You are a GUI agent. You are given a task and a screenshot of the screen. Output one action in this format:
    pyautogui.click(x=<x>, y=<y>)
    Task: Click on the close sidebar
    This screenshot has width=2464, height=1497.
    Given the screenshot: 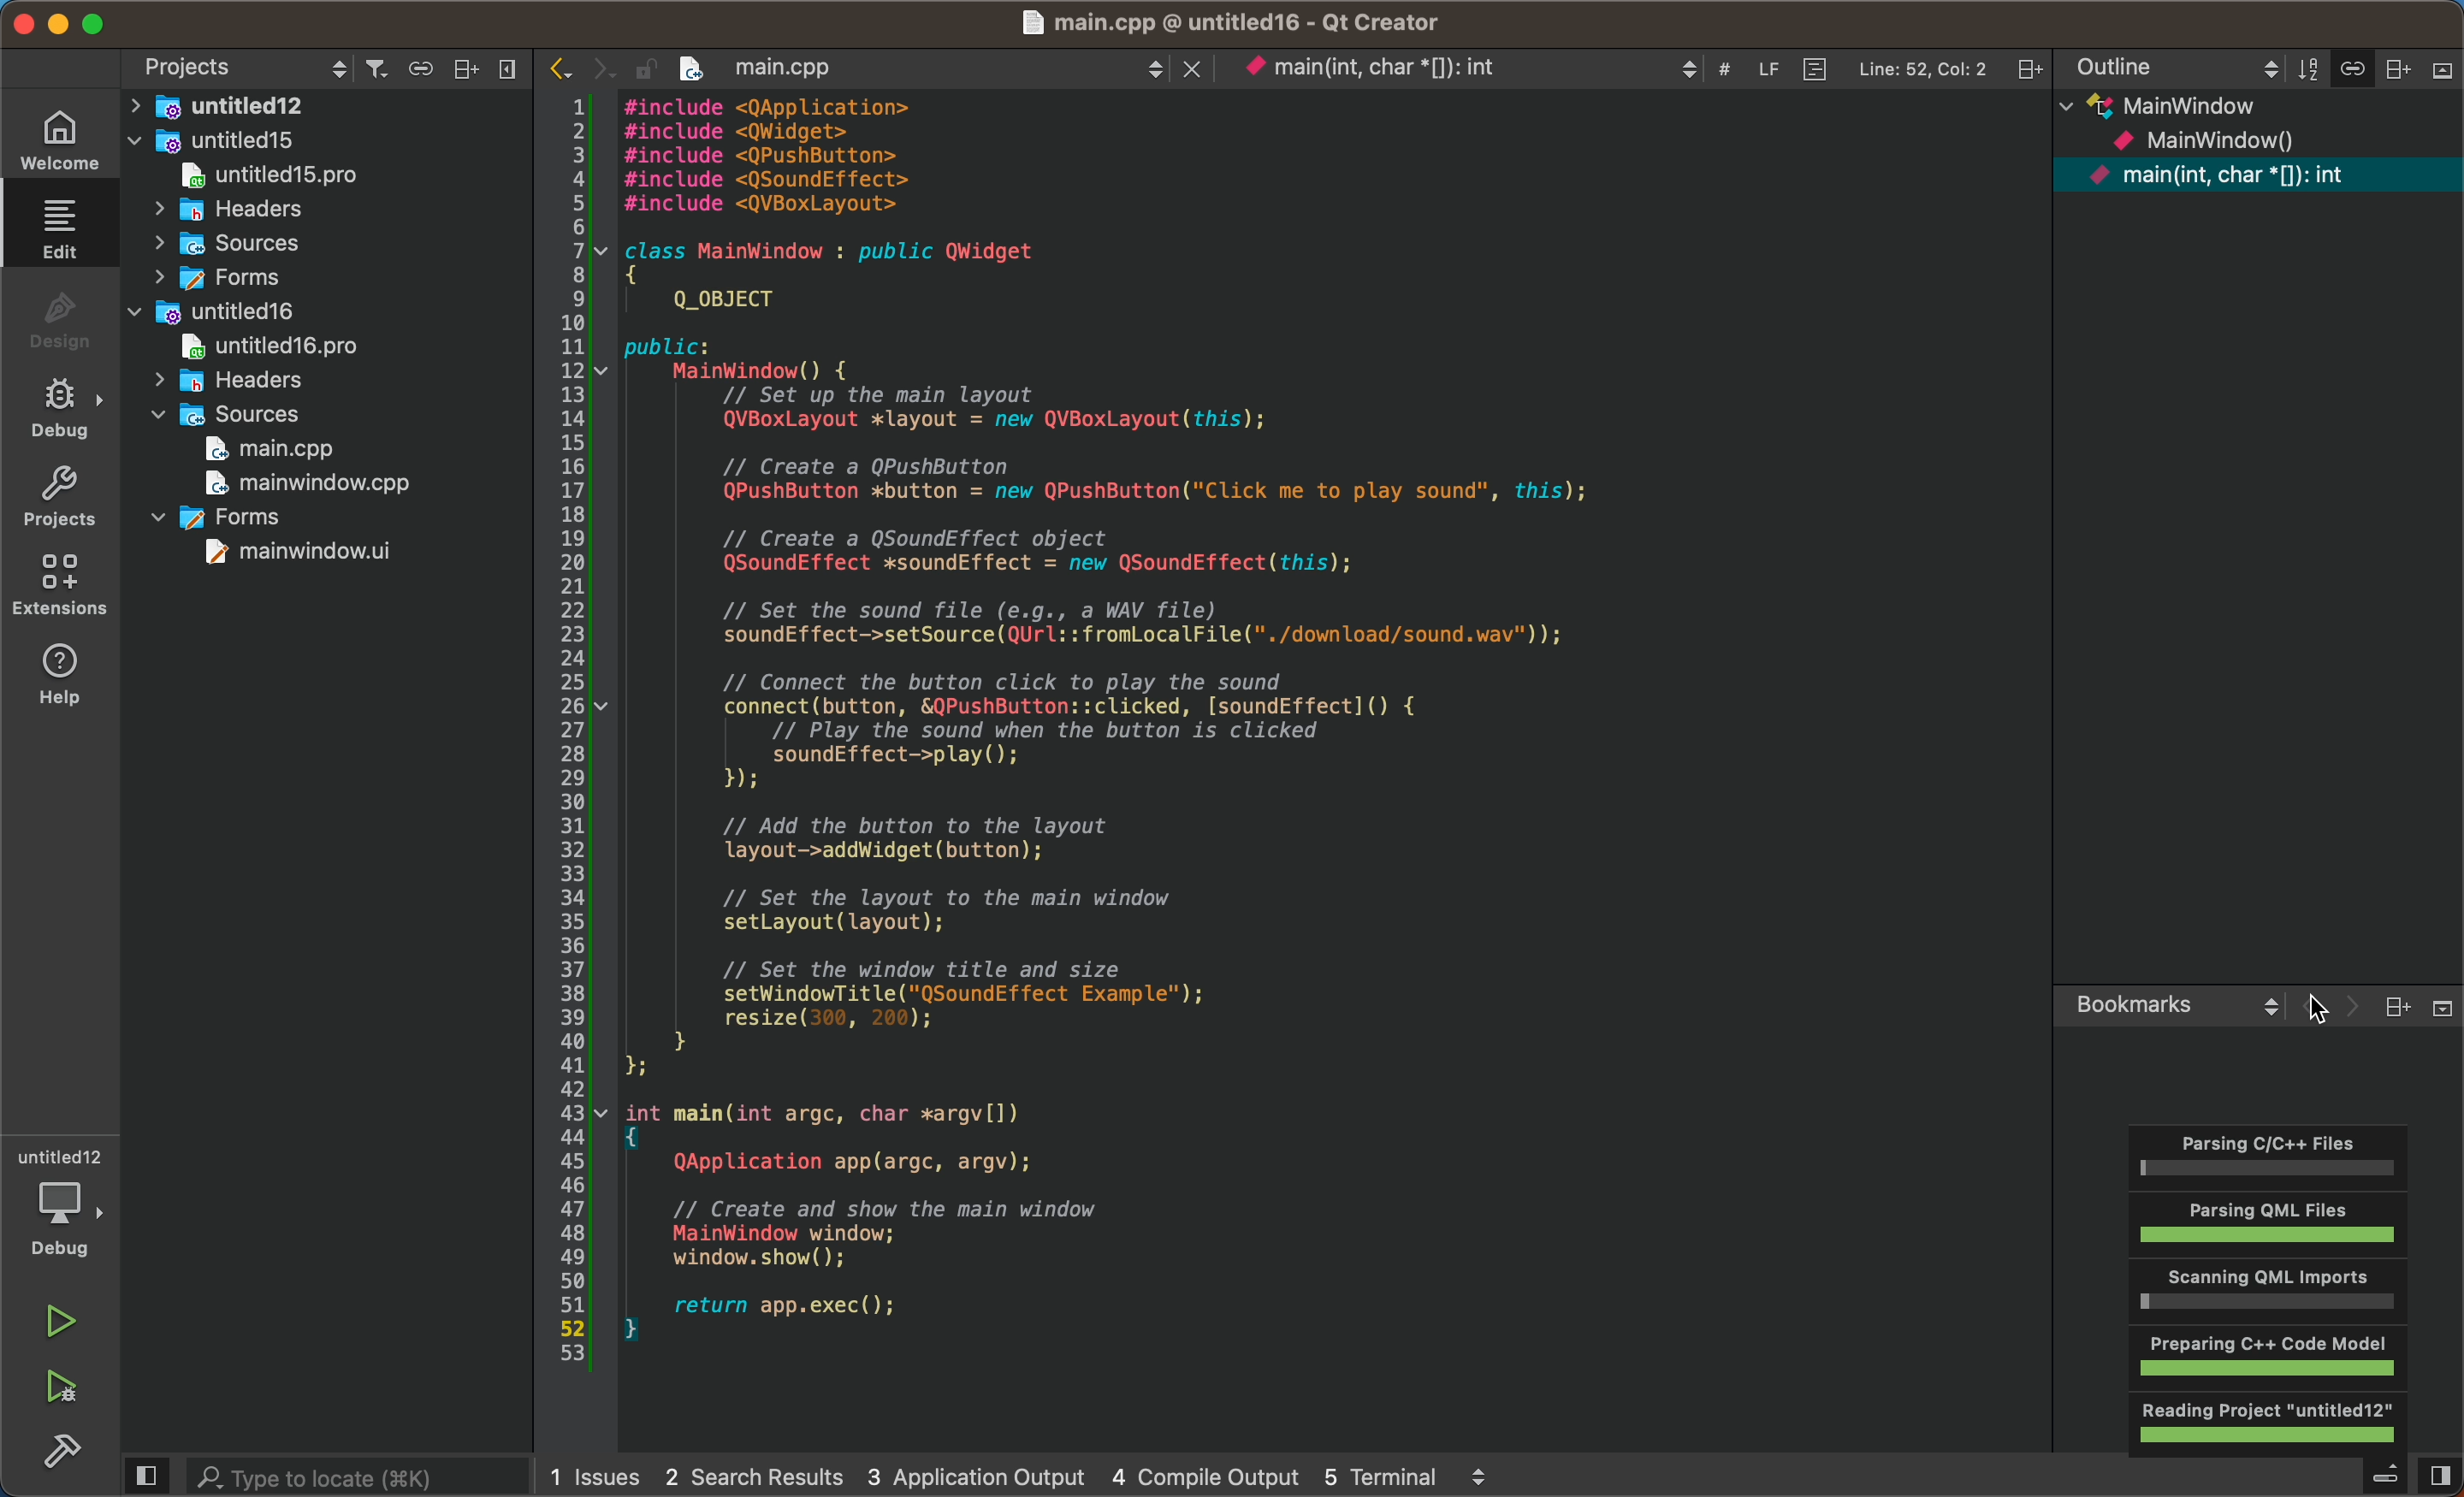 What is the action you would take?
    pyautogui.click(x=2379, y=1479)
    